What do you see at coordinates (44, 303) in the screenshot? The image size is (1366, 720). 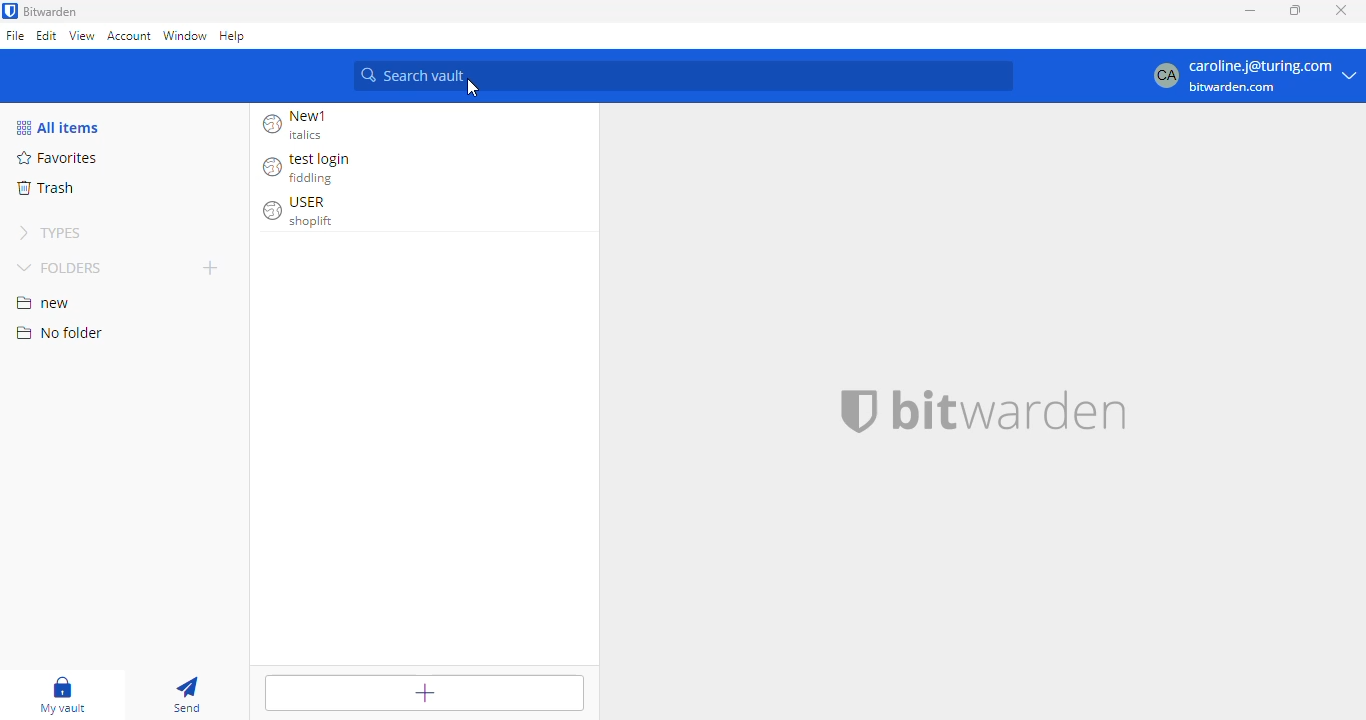 I see `new` at bounding box center [44, 303].